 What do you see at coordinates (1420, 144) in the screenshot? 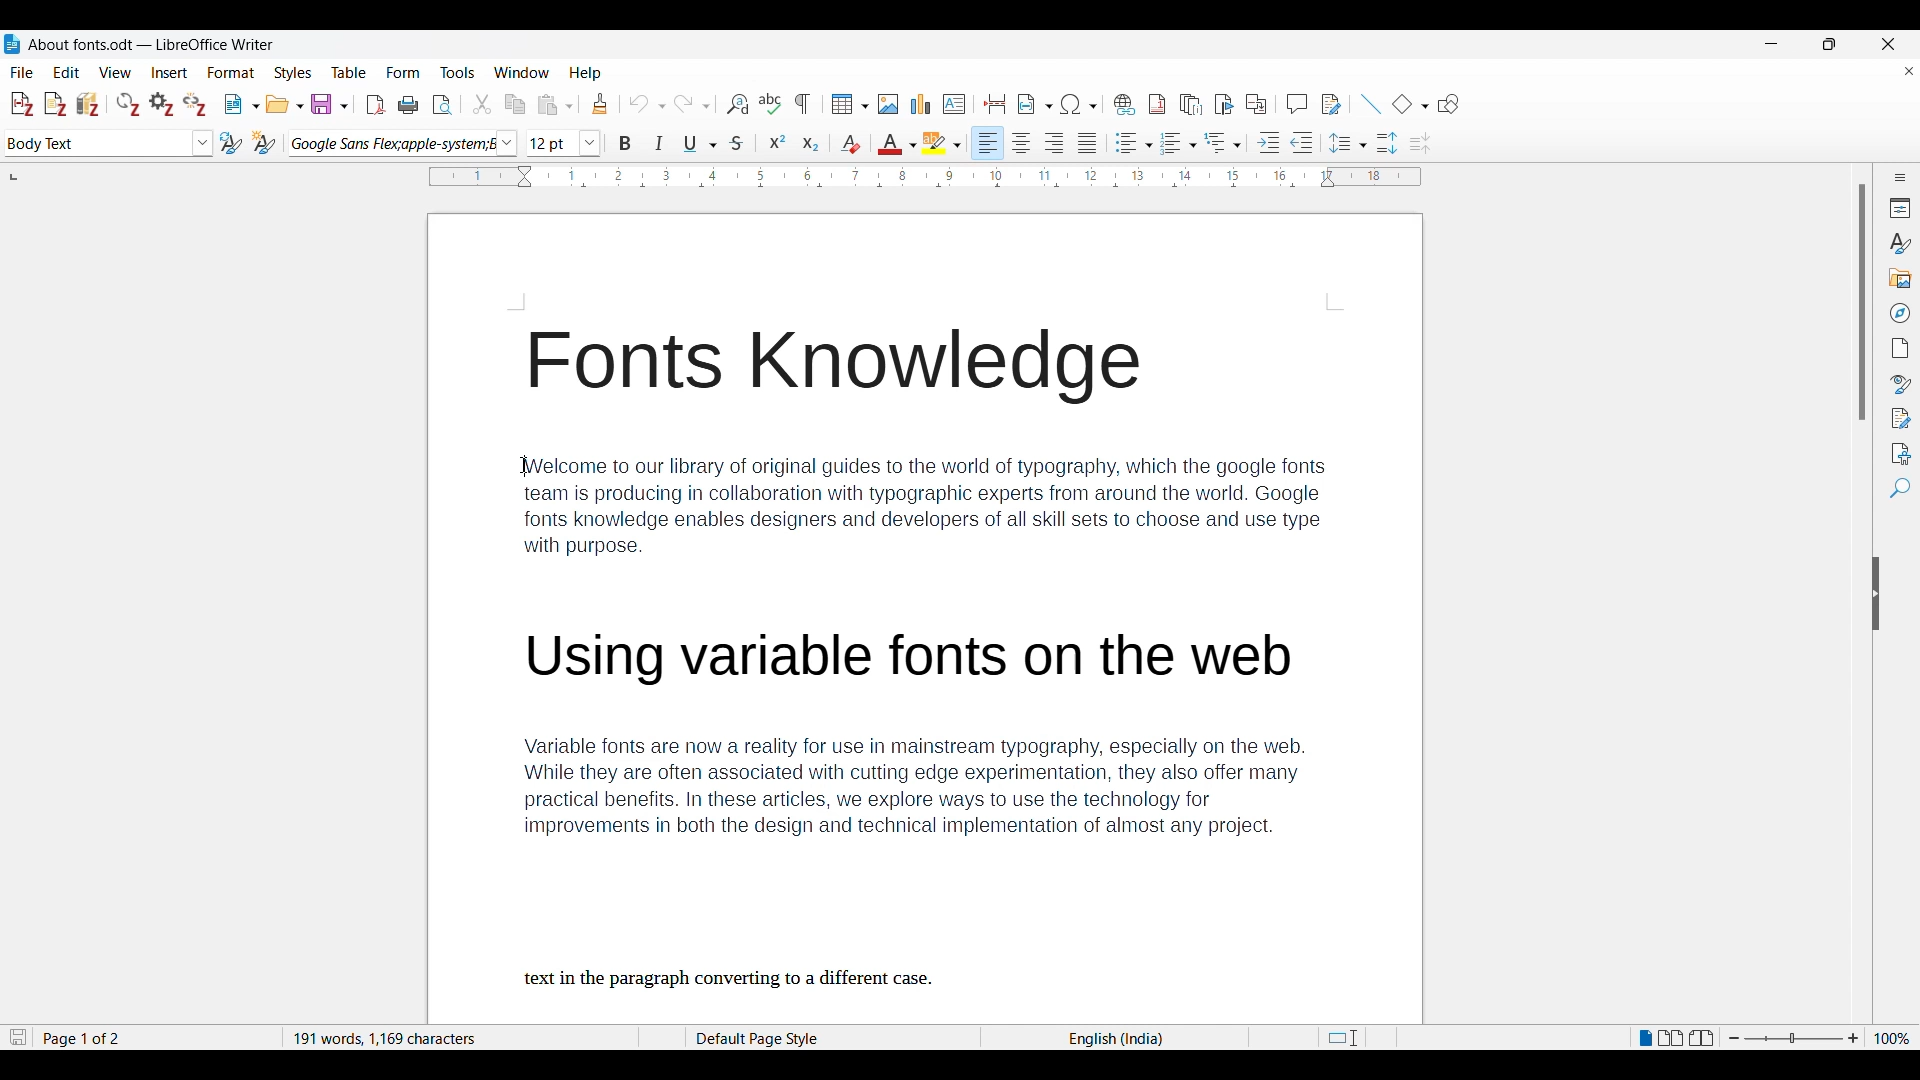
I see `Decrease paragraph spacing` at bounding box center [1420, 144].